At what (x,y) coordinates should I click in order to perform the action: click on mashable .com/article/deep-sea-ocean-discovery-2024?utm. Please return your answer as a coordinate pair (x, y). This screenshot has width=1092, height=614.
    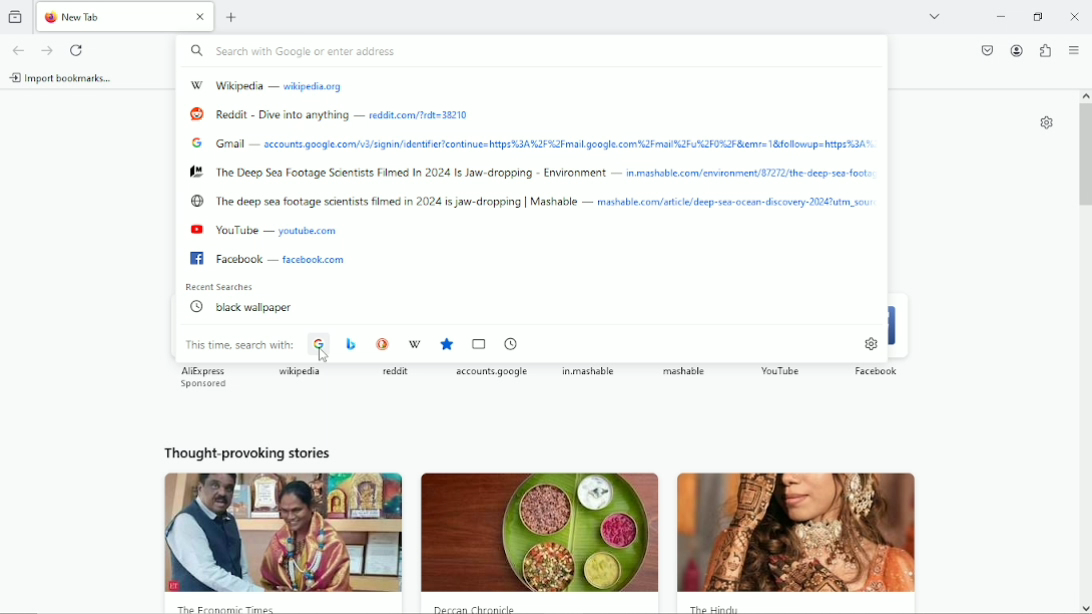
    Looking at the image, I should click on (736, 200).